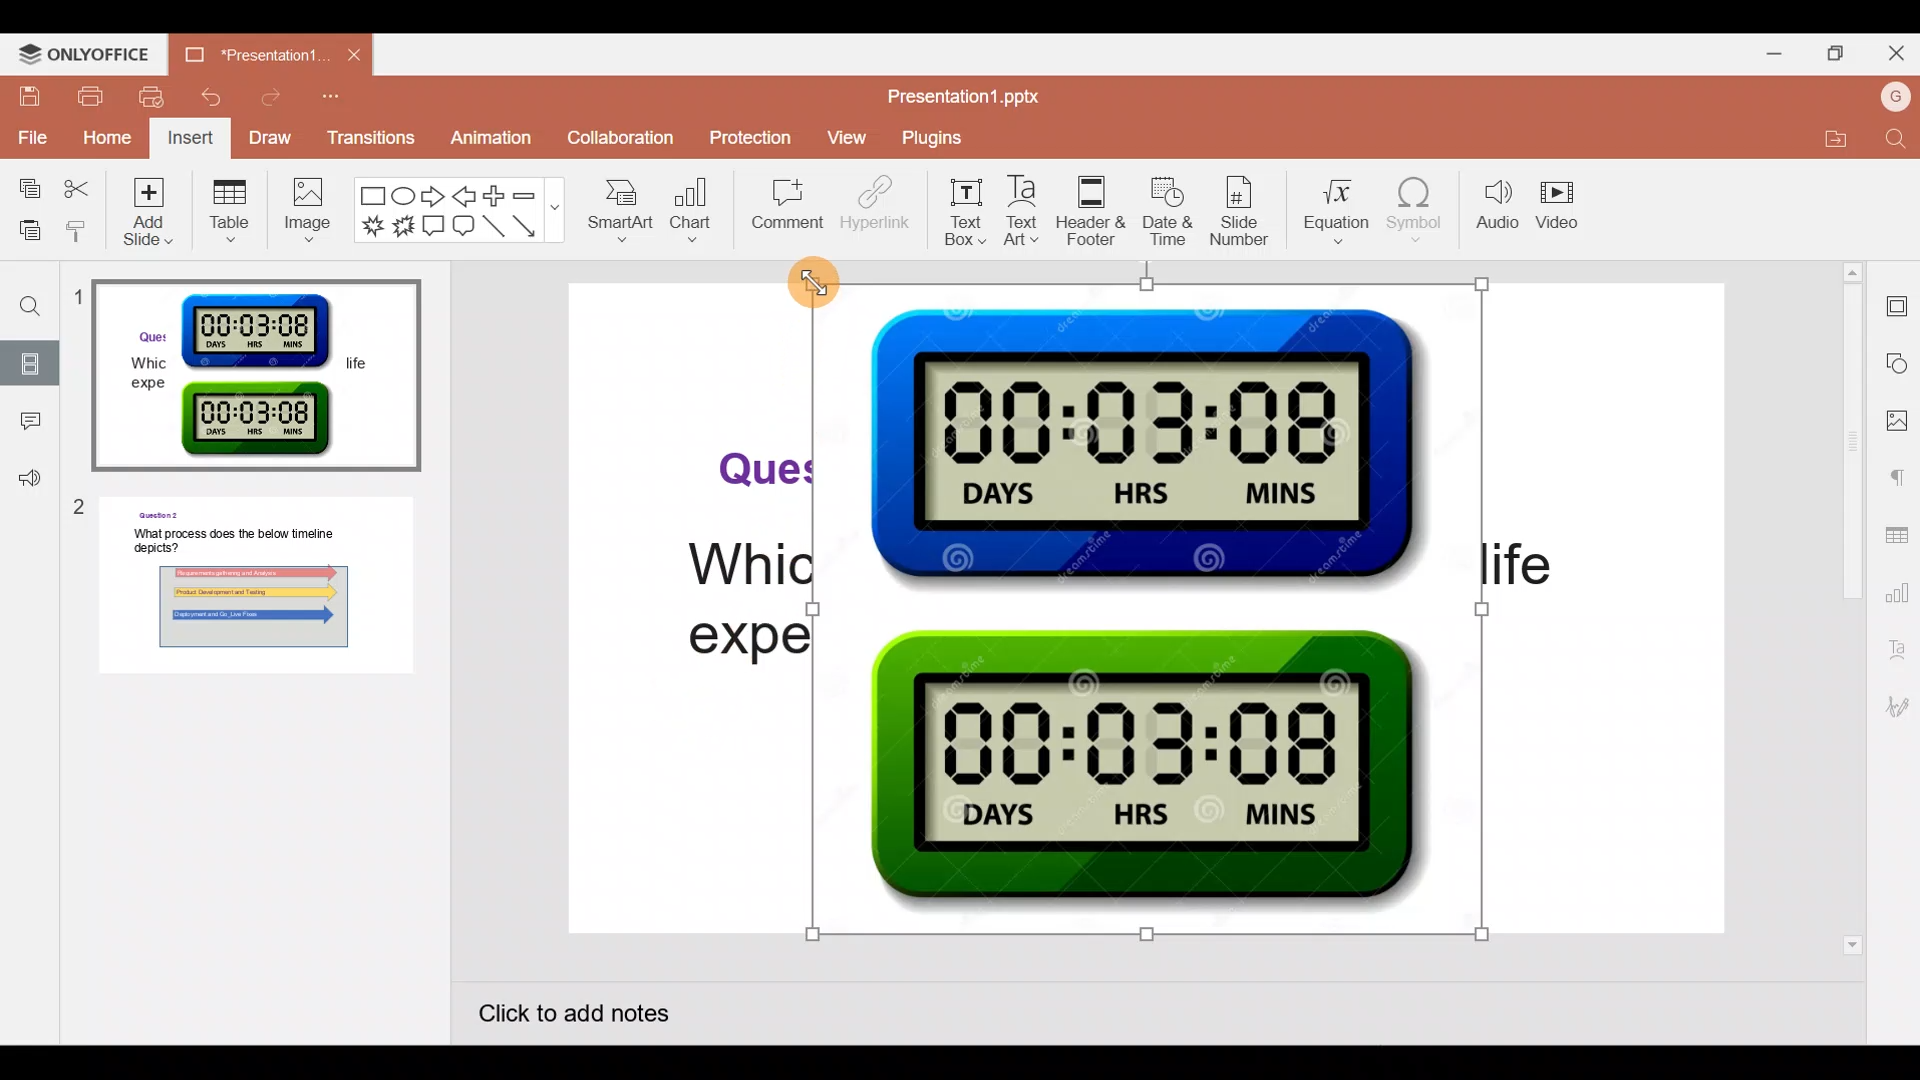 This screenshot has width=1920, height=1080. Describe the element at coordinates (965, 93) in the screenshot. I see `Presentation1.pptx` at that location.